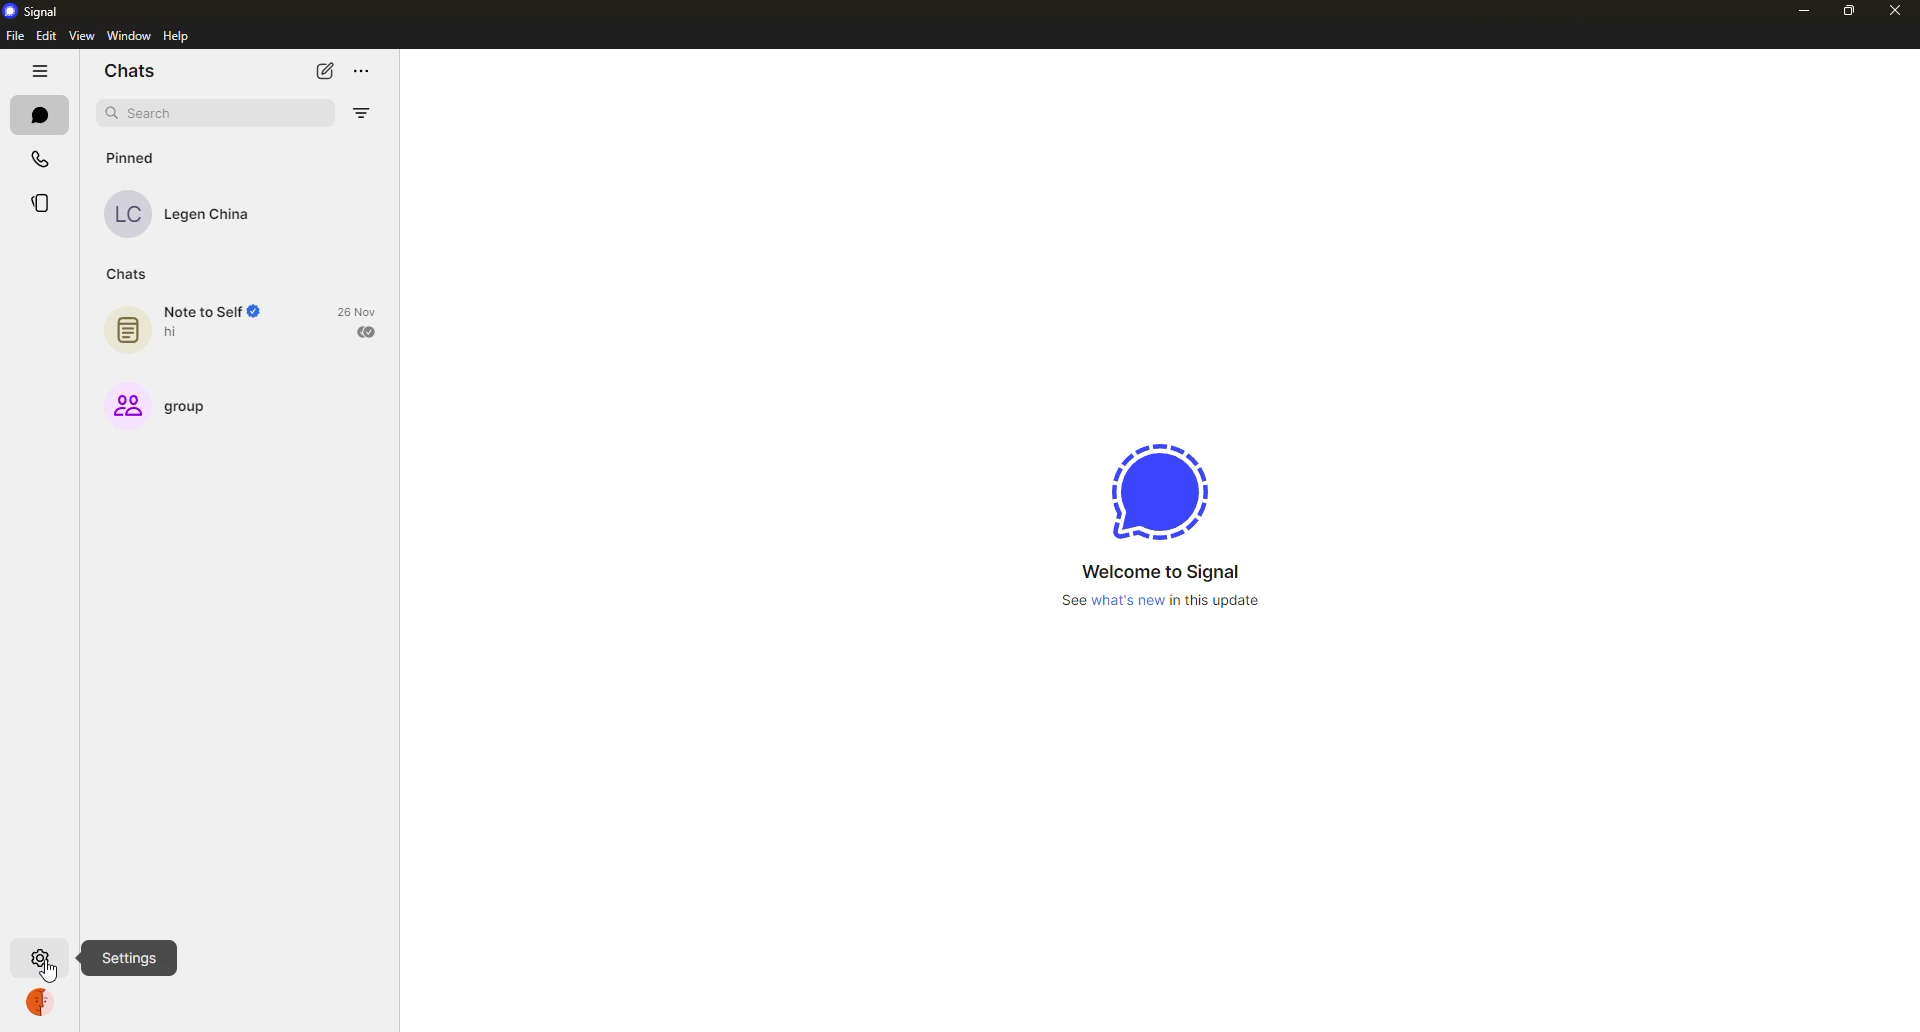  What do you see at coordinates (43, 205) in the screenshot?
I see `stories` at bounding box center [43, 205].